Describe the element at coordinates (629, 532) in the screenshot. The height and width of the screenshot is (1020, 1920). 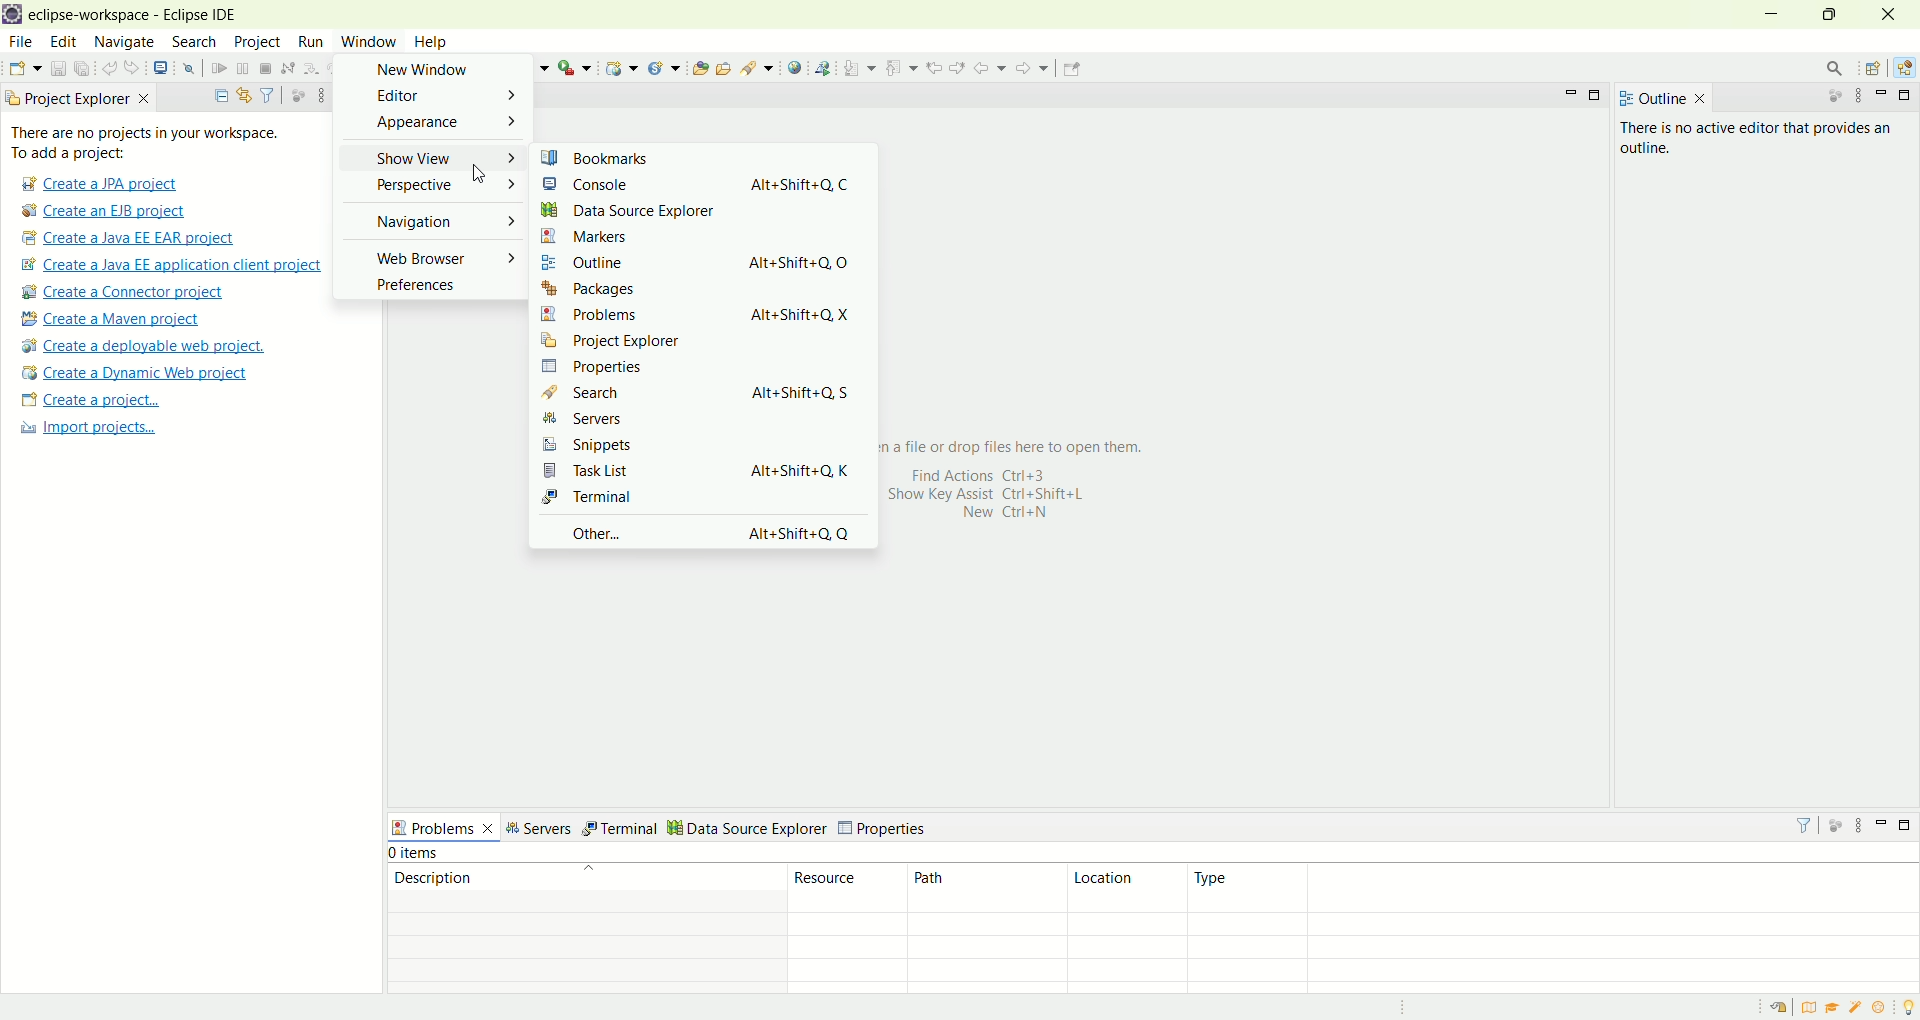
I see `other` at that location.